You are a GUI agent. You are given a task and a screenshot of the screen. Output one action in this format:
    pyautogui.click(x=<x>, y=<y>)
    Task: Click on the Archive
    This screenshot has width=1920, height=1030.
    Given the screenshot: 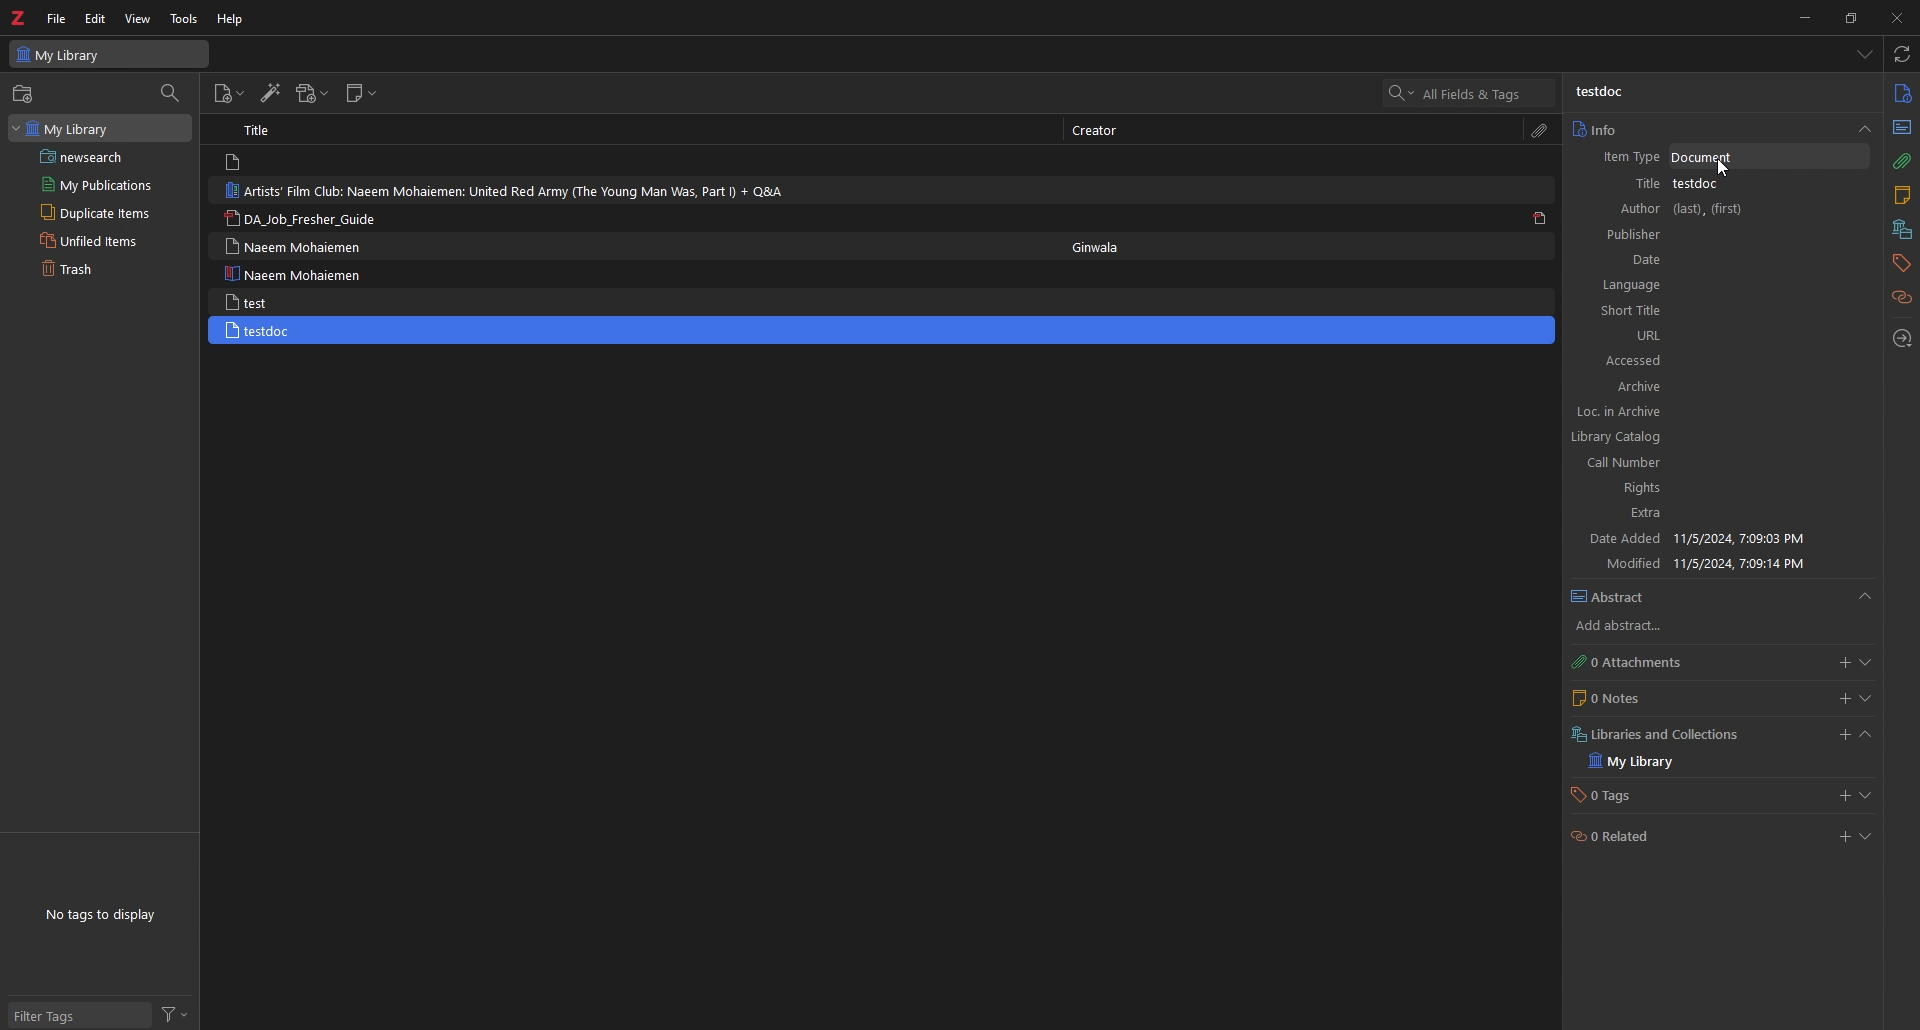 What is the action you would take?
    pyautogui.click(x=1722, y=387)
    